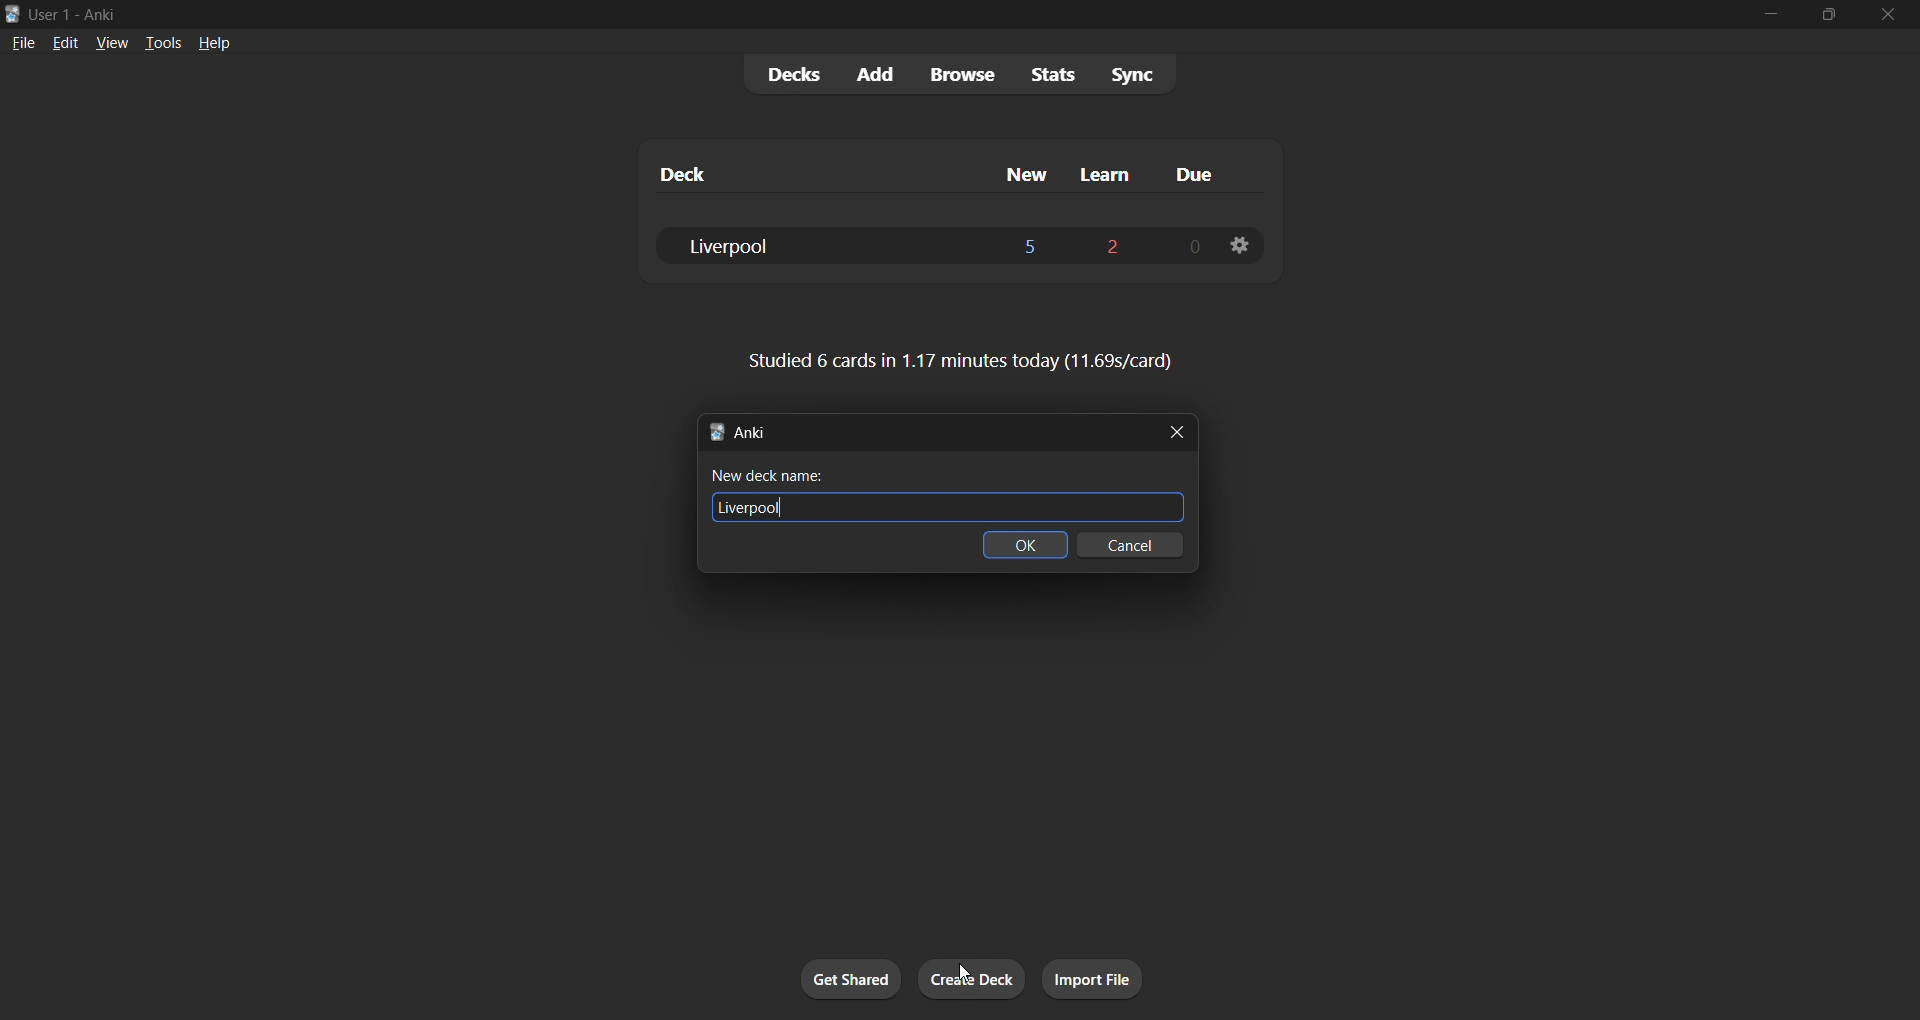 Image resolution: width=1920 pixels, height=1020 pixels. What do you see at coordinates (59, 42) in the screenshot?
I see `edit` at bounding box center [59, 42].